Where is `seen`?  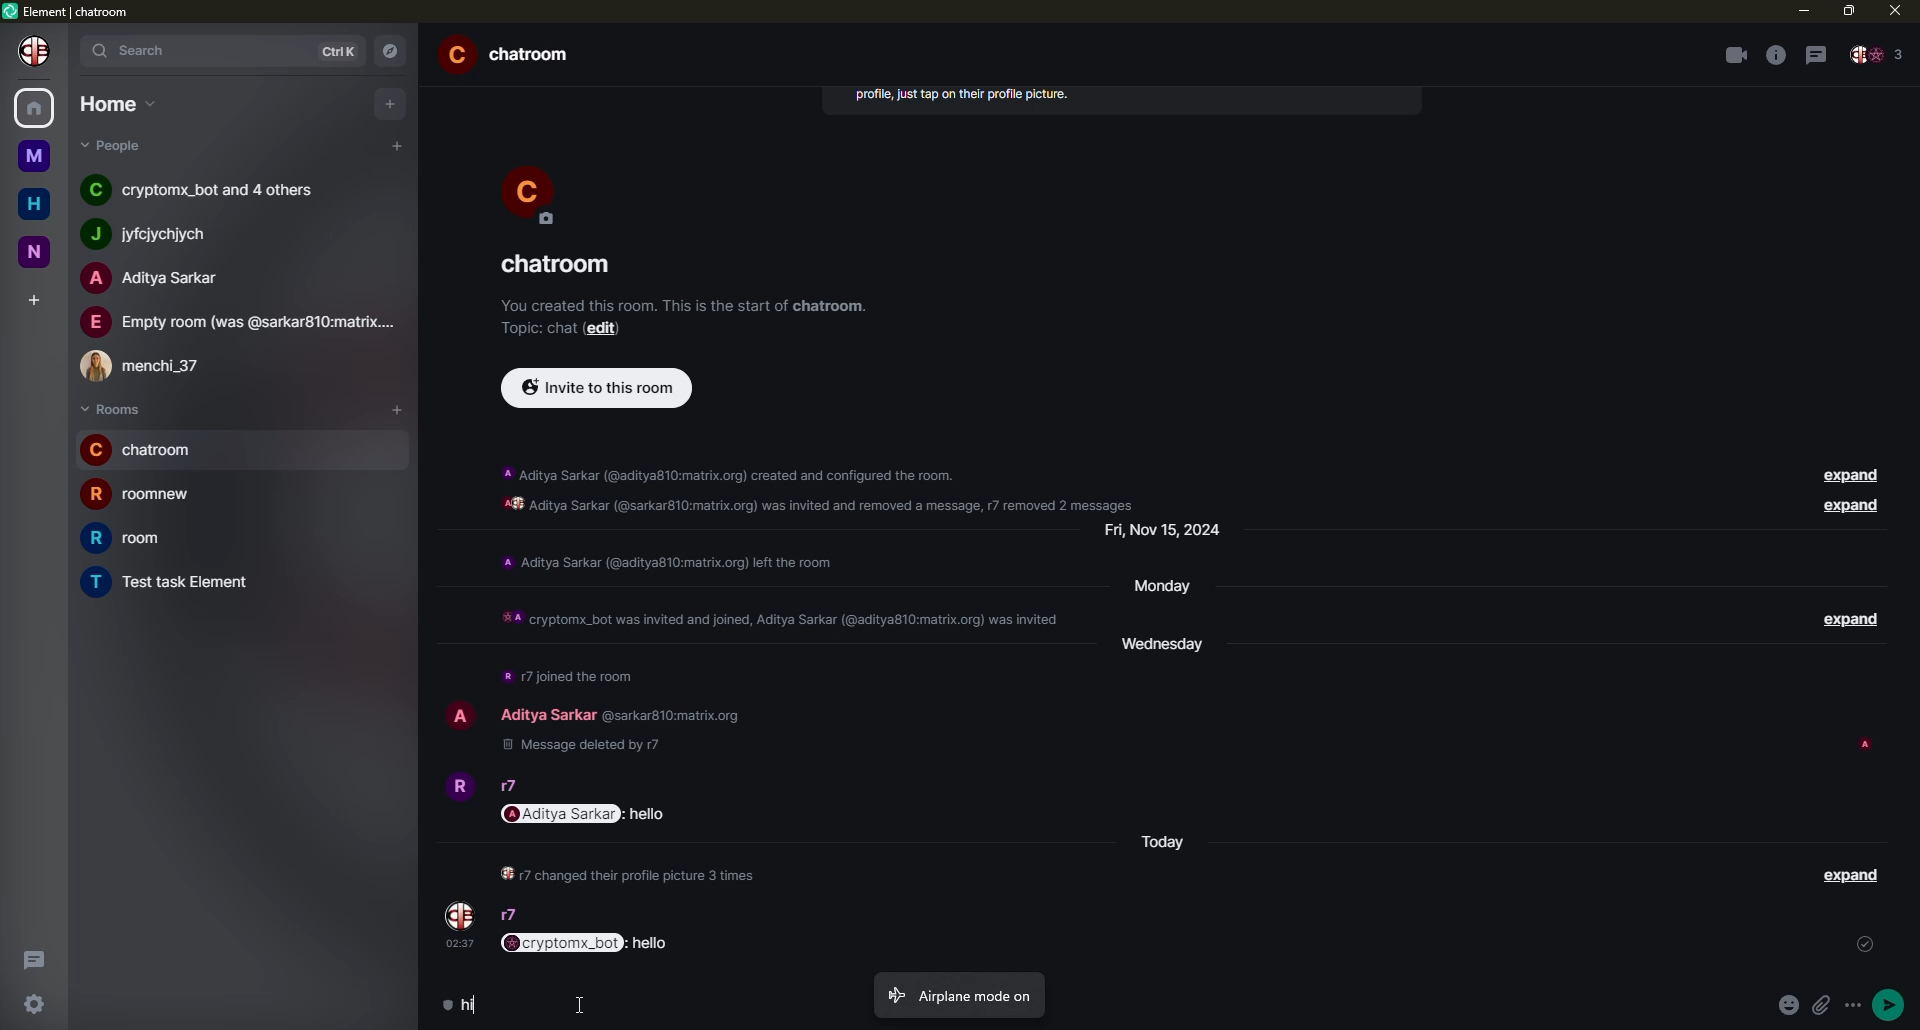
seen is located at coordinates (1864, 743).